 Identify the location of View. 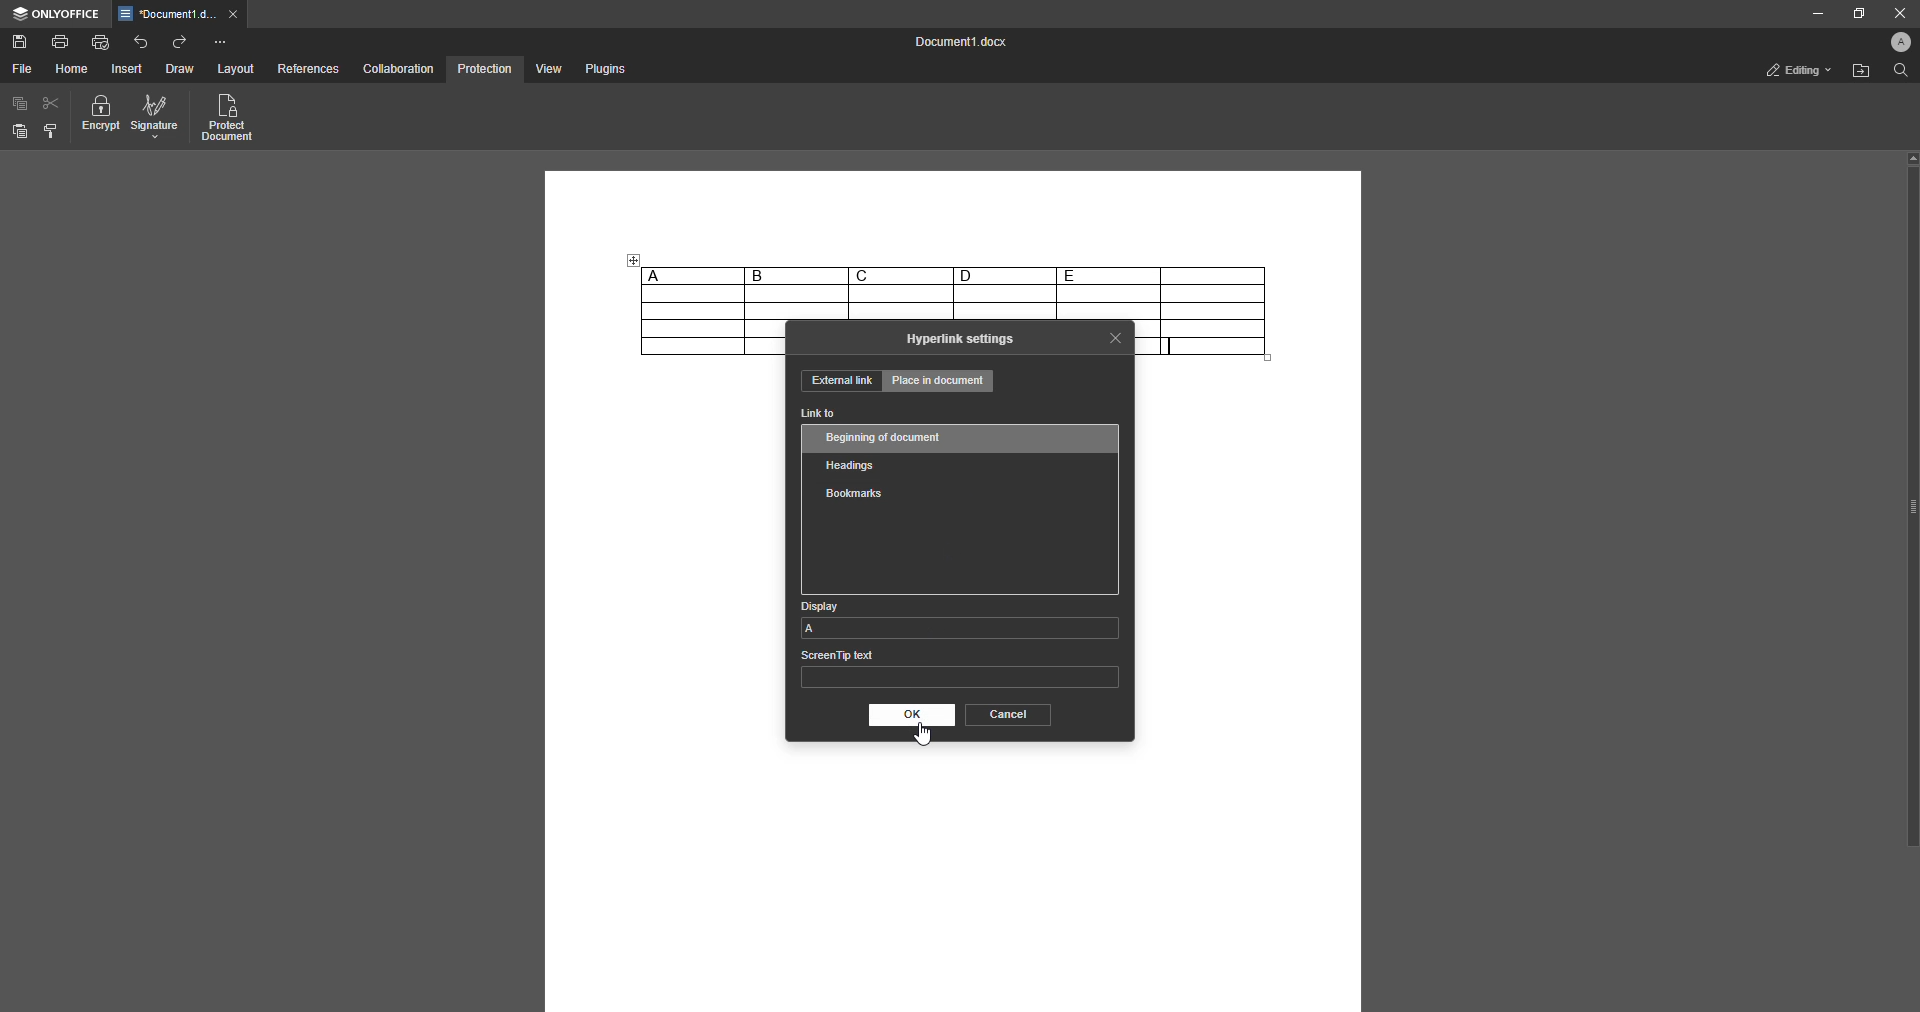
(546, 70).